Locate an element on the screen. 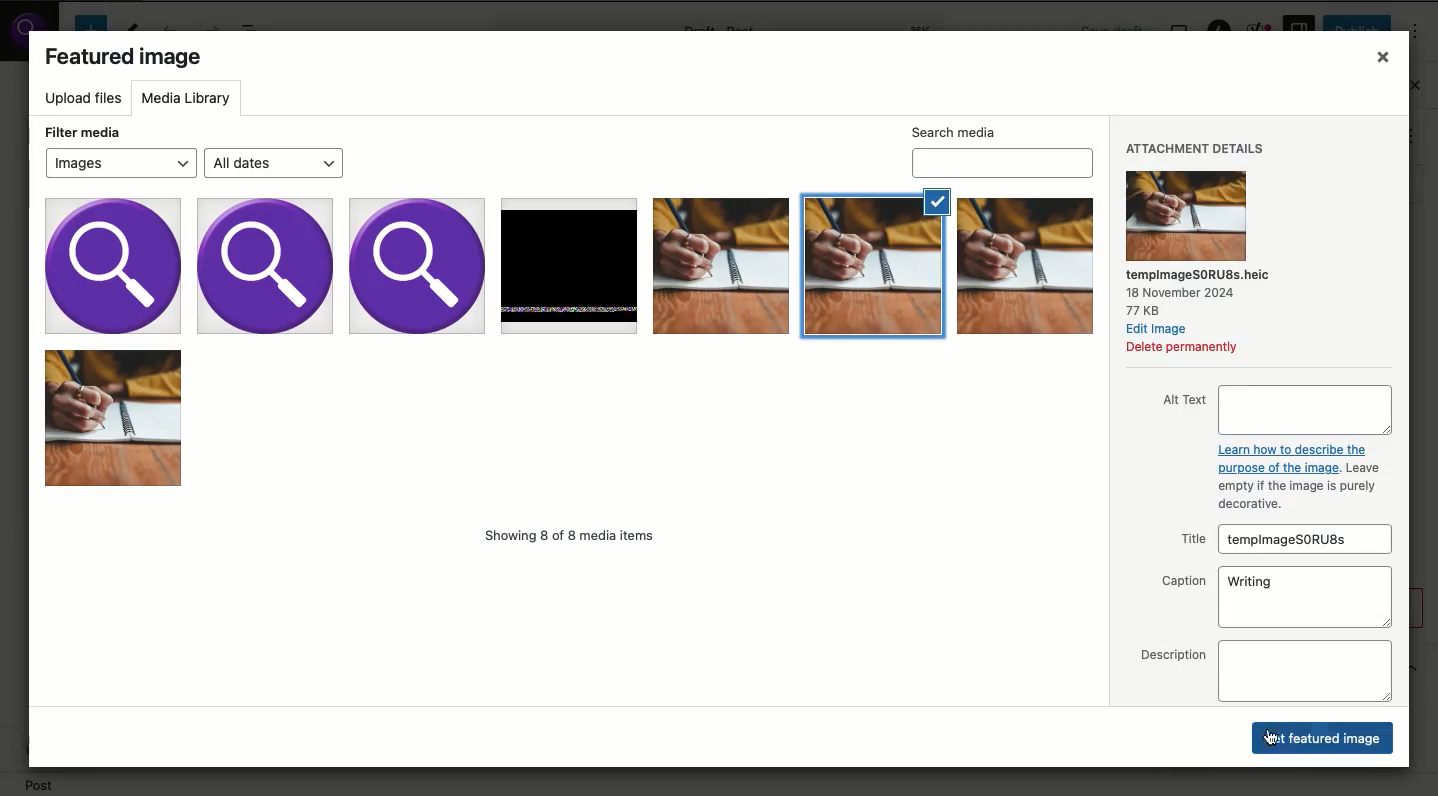 The height and width of the screenshot is (796, 1438). text is located at coordinates (1184, 583).